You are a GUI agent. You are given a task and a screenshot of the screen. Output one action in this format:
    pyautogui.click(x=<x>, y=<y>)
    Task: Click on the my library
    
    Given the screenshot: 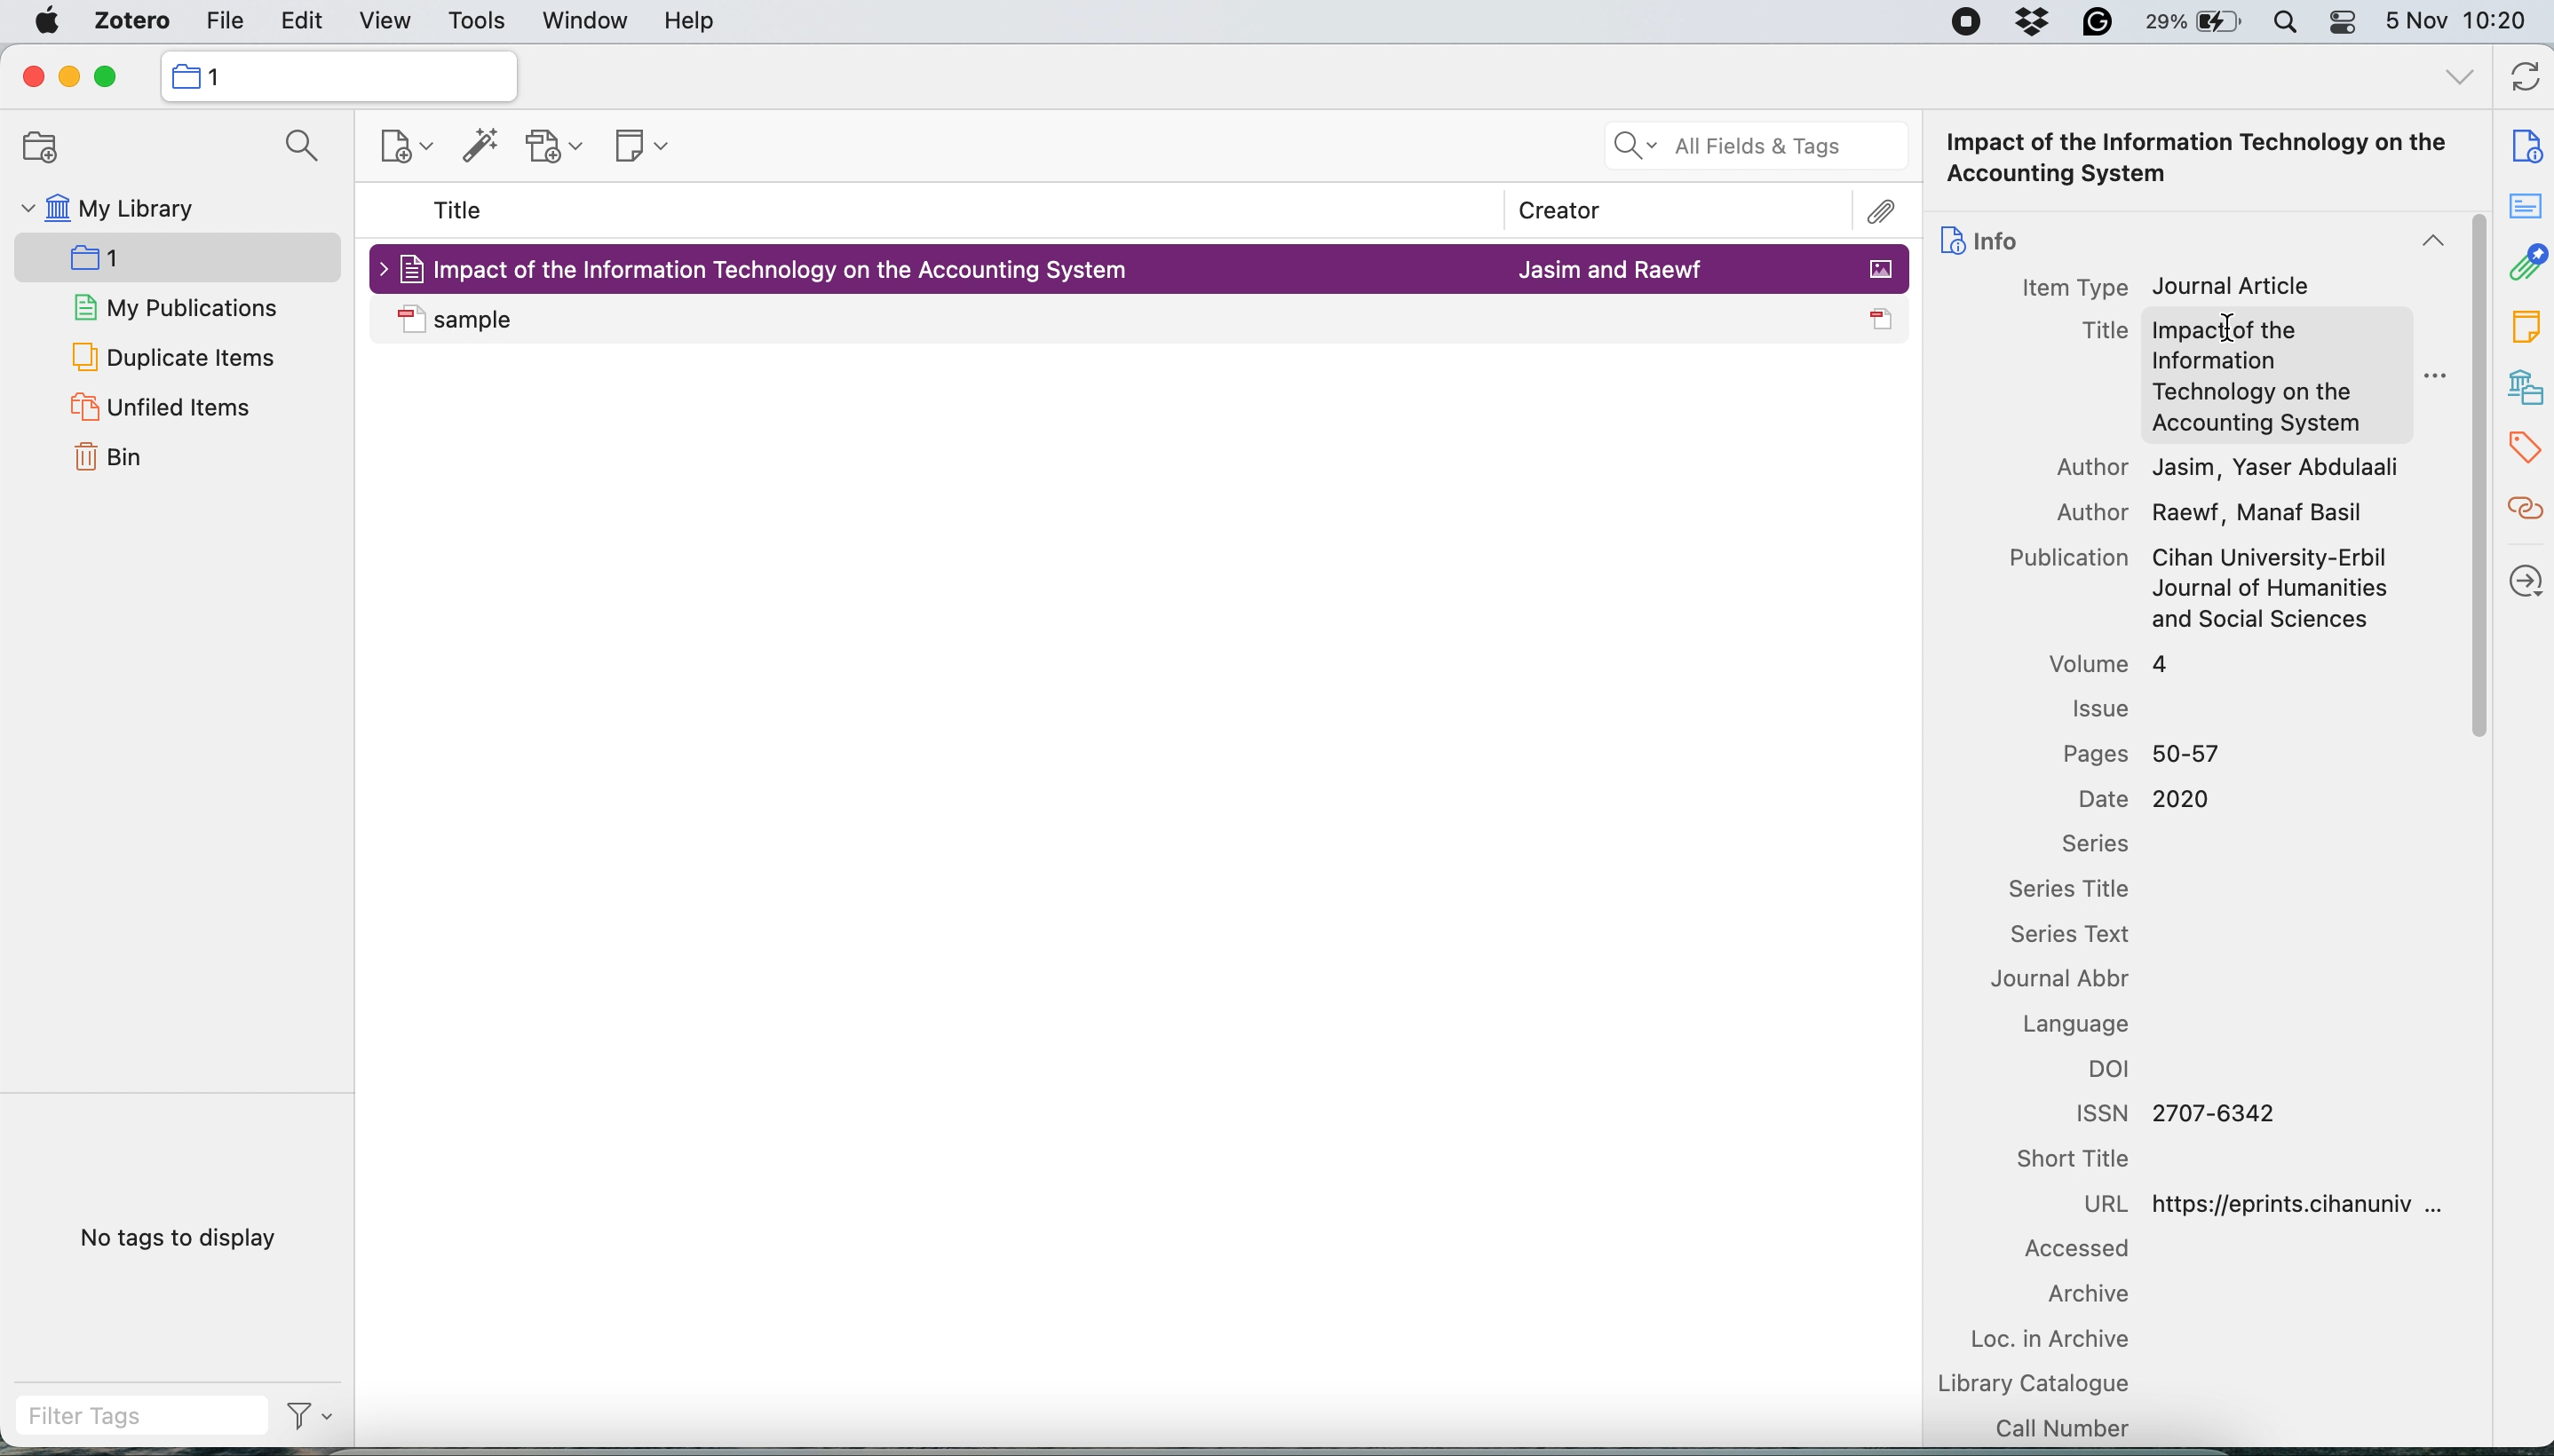 What is the action you would take?
    pyautogui.click(x=111, y=206)
    